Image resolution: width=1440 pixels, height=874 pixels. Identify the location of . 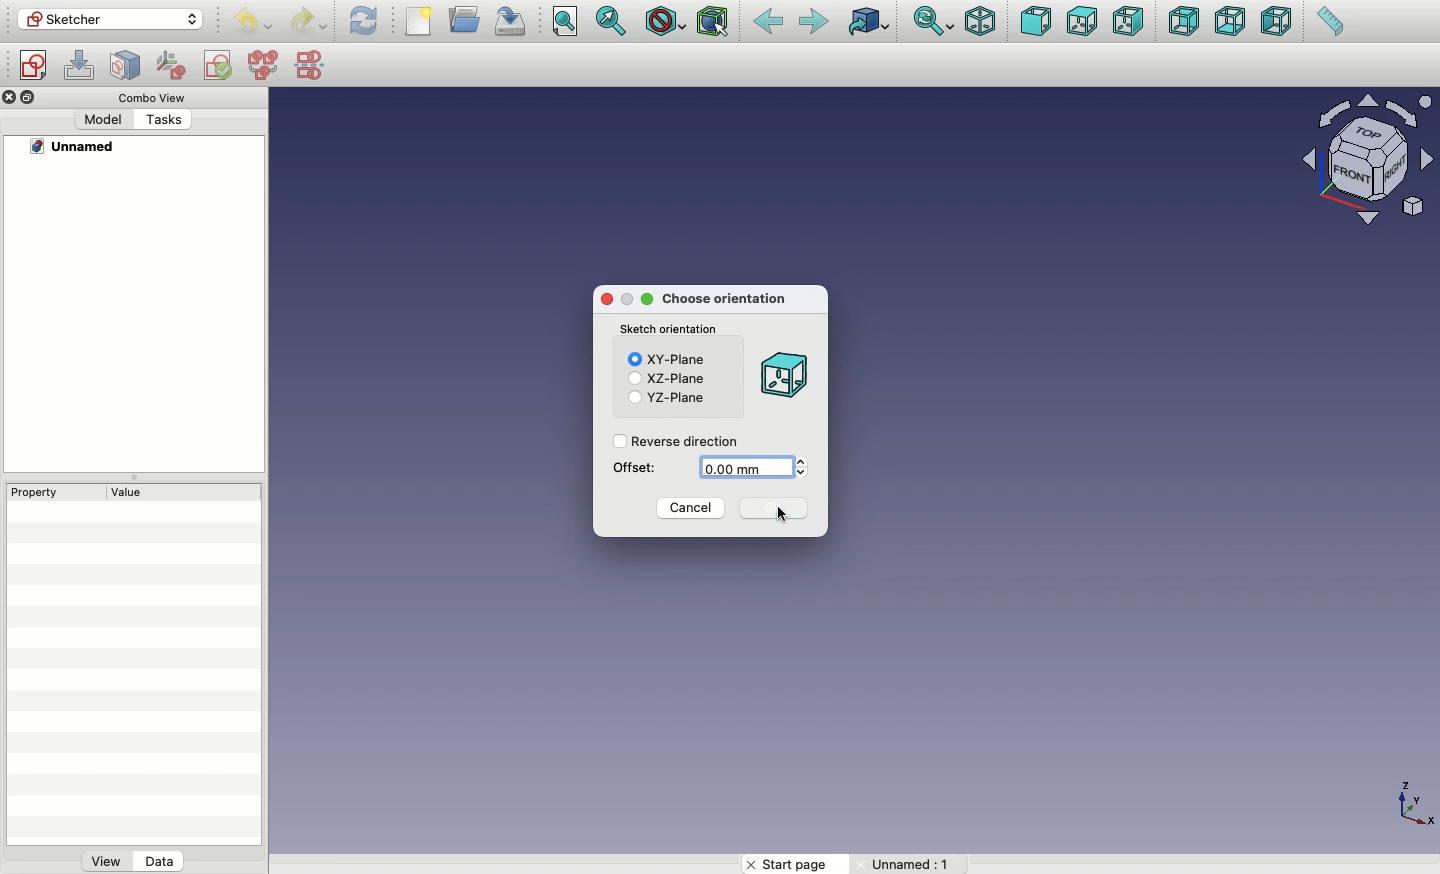
(164, 120).